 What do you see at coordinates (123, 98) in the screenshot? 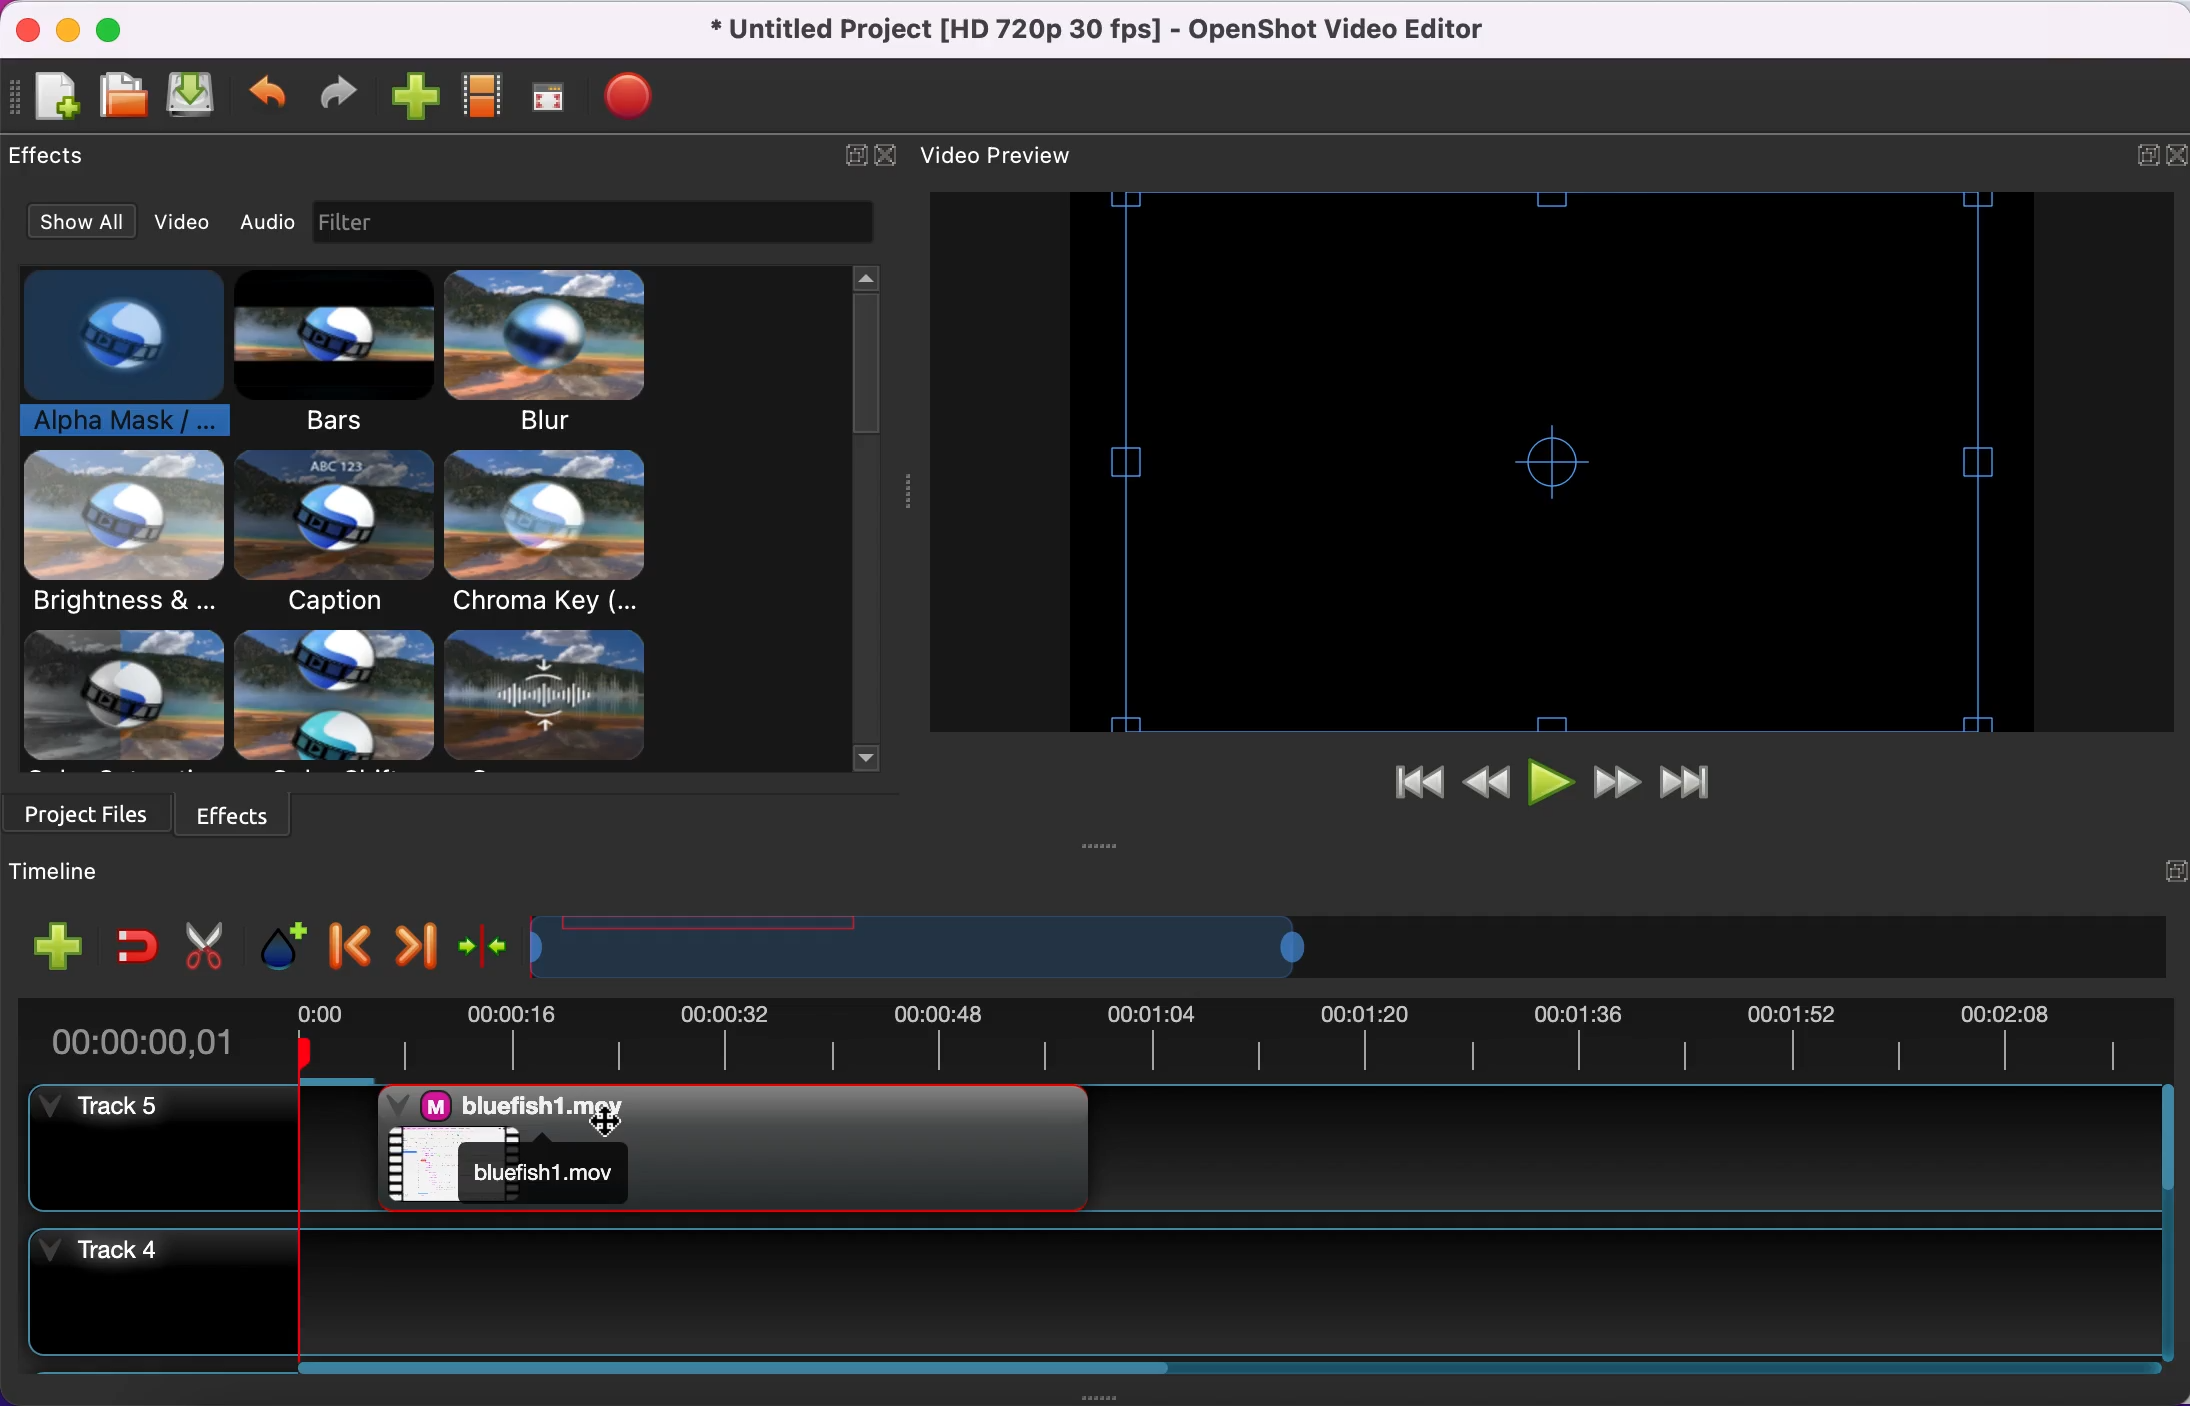
I see `open file` at bounding box center [123, 98].